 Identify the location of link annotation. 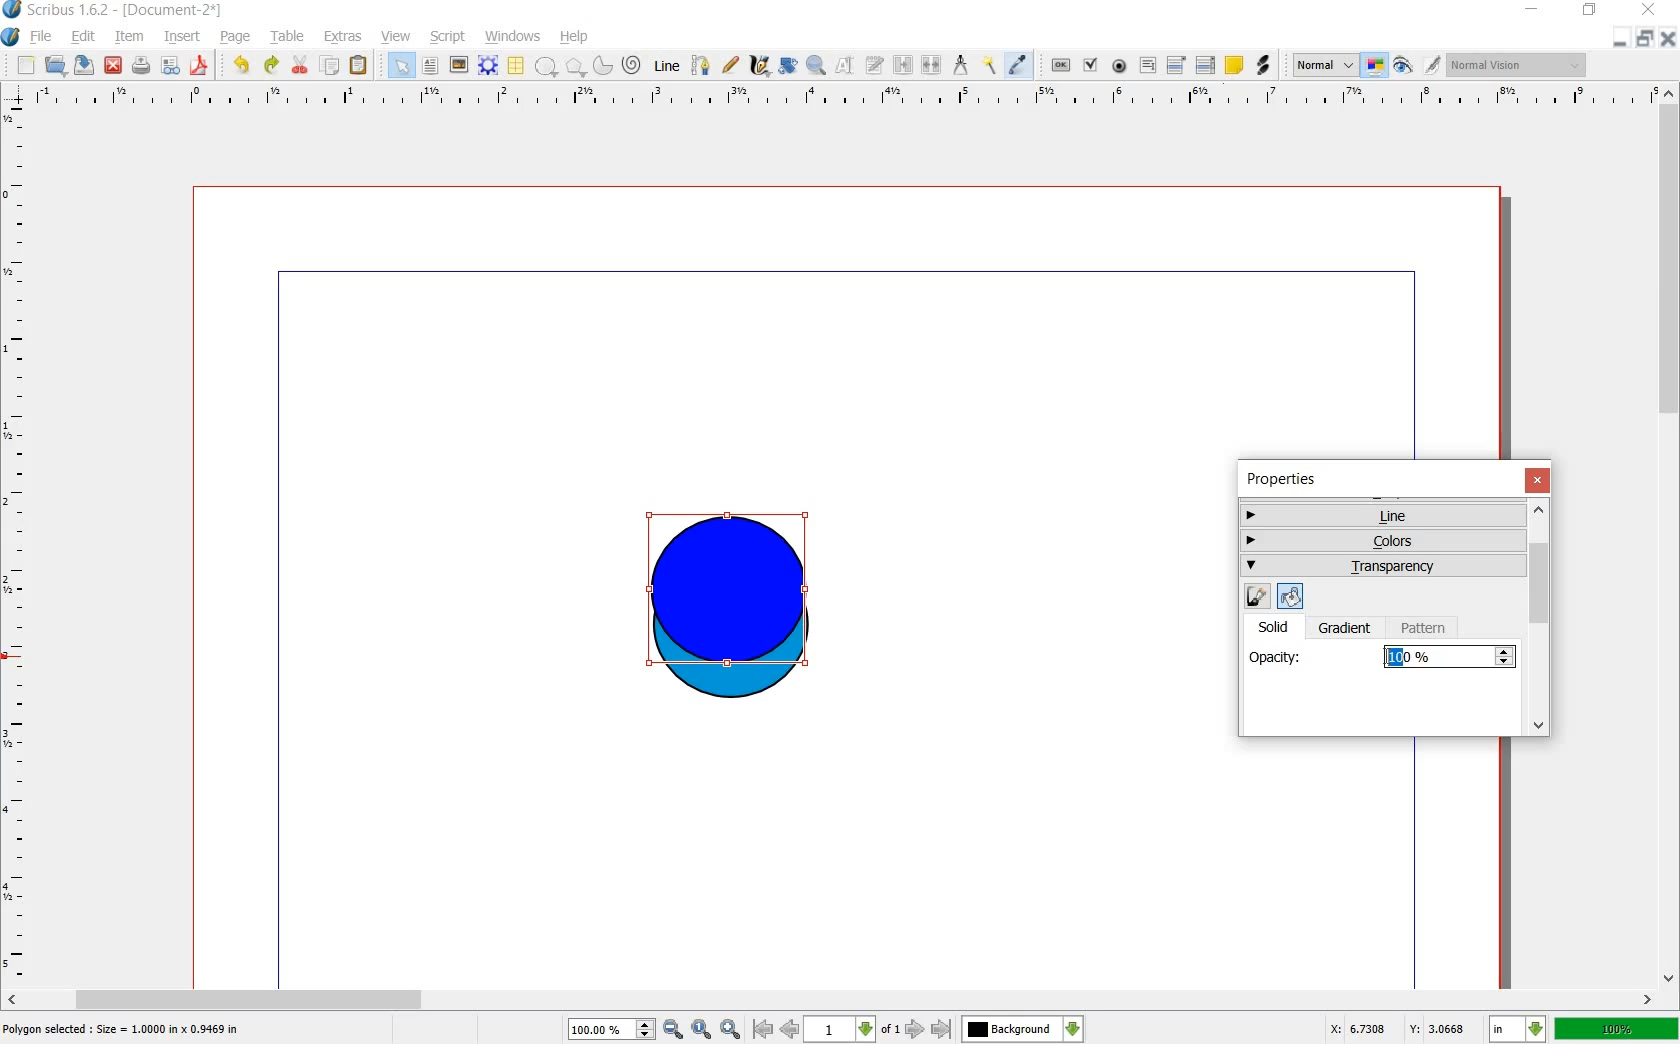
(1263, 64).